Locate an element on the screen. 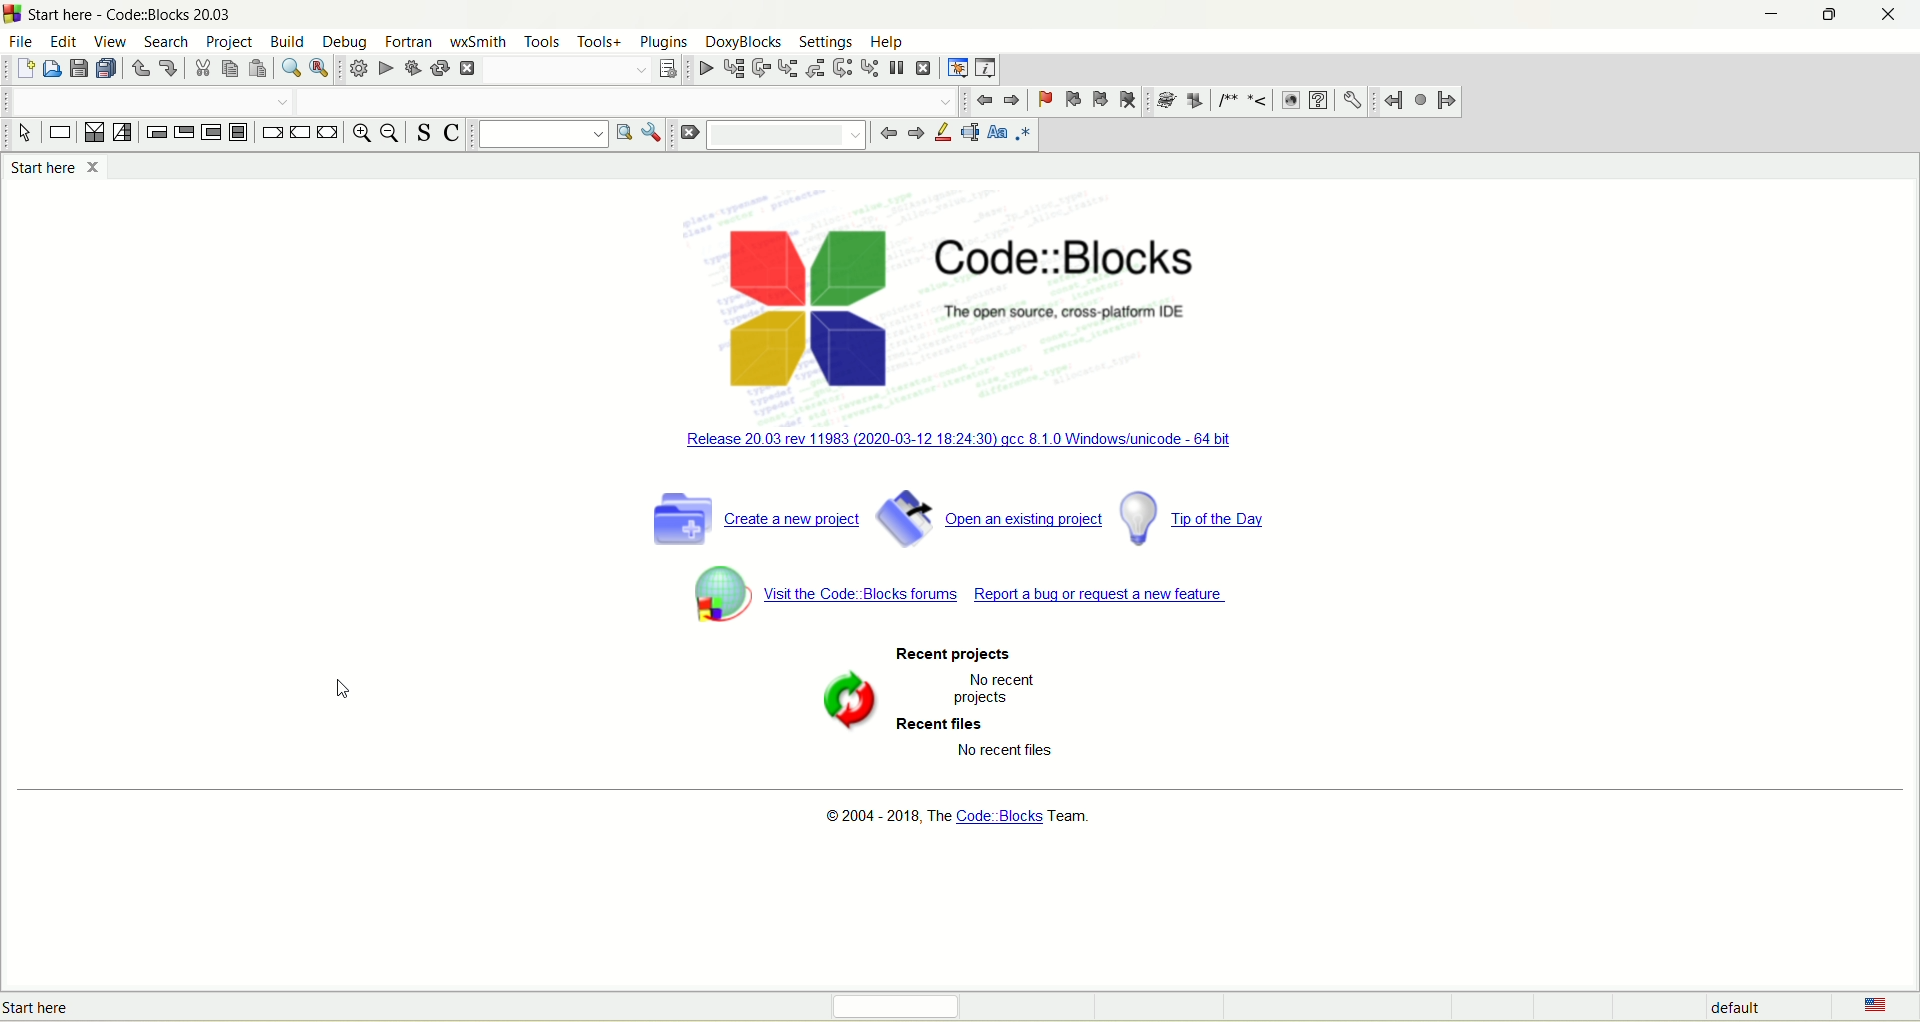 The width and height of the screenshot is (1920, 1022). paste is located at coordinates (257, 68).